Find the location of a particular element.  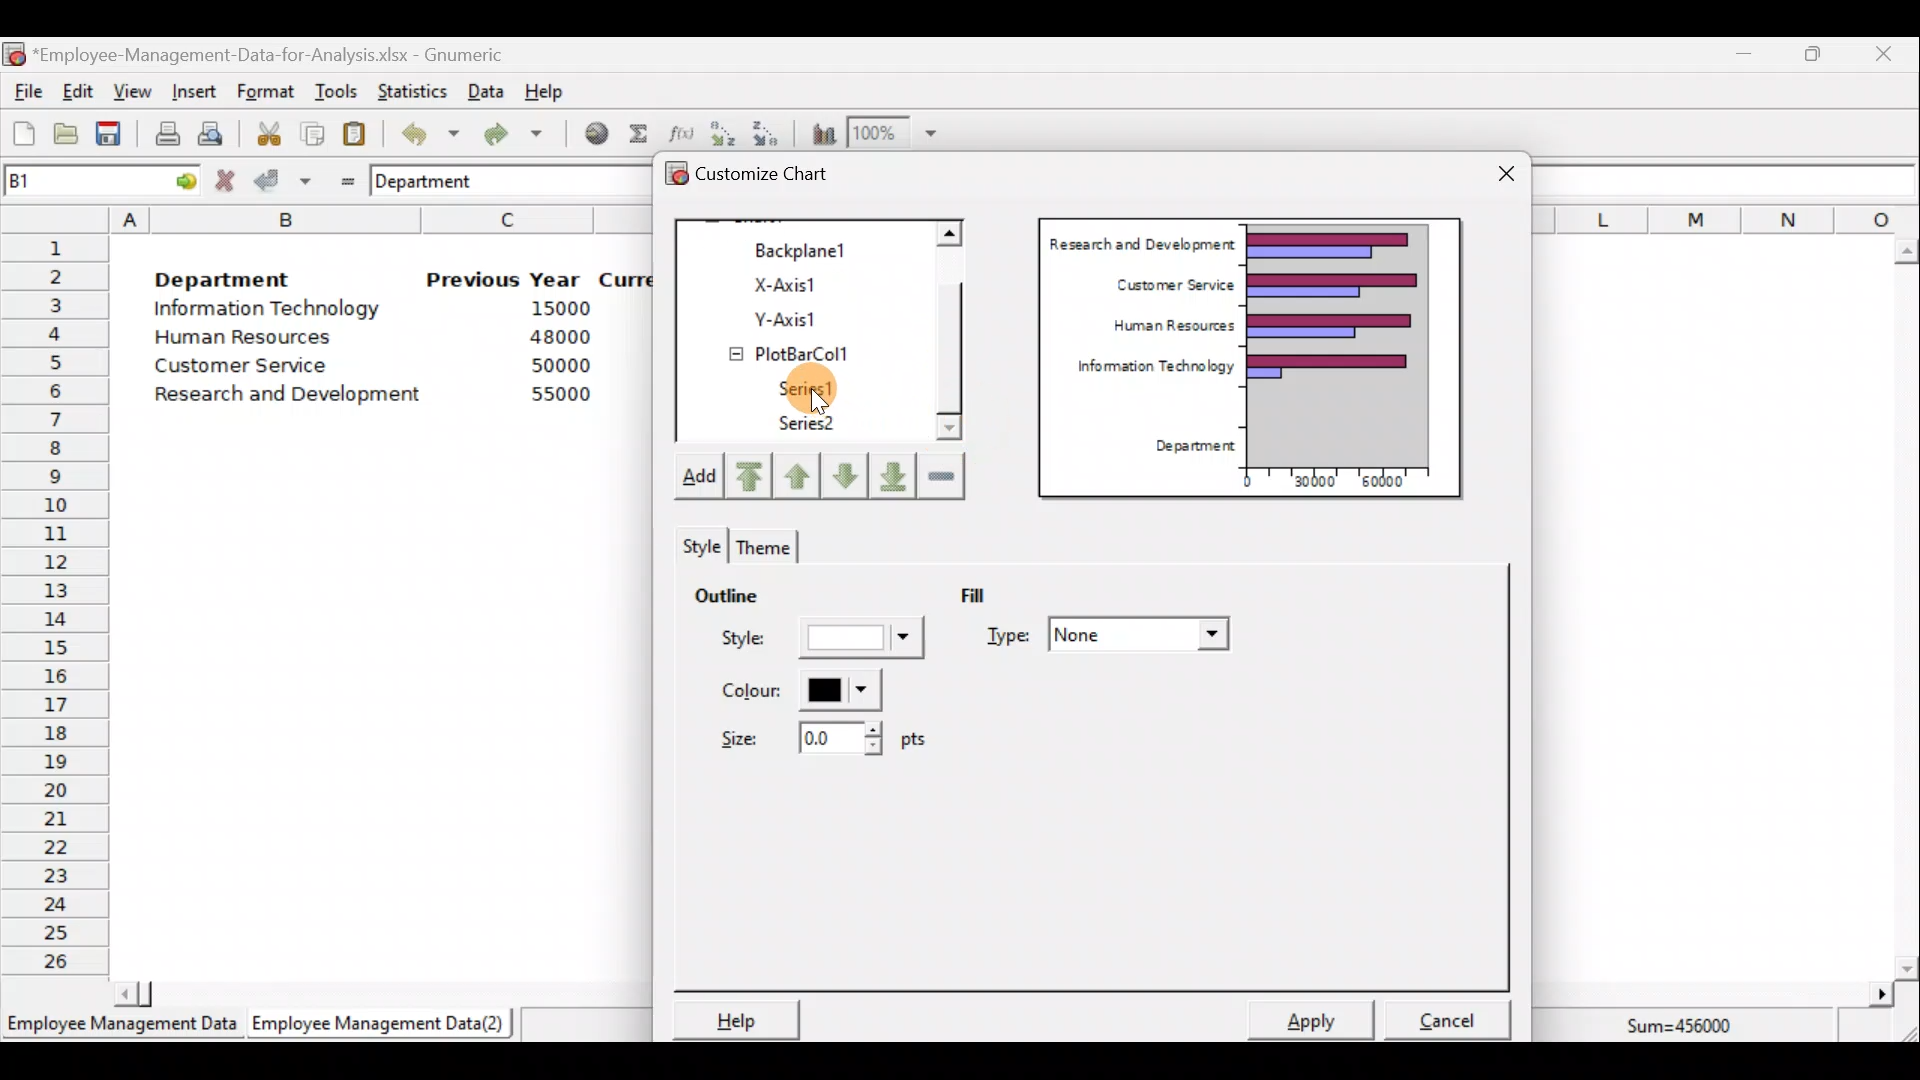

Sum into the current cell is located at coordinates (635, 133).